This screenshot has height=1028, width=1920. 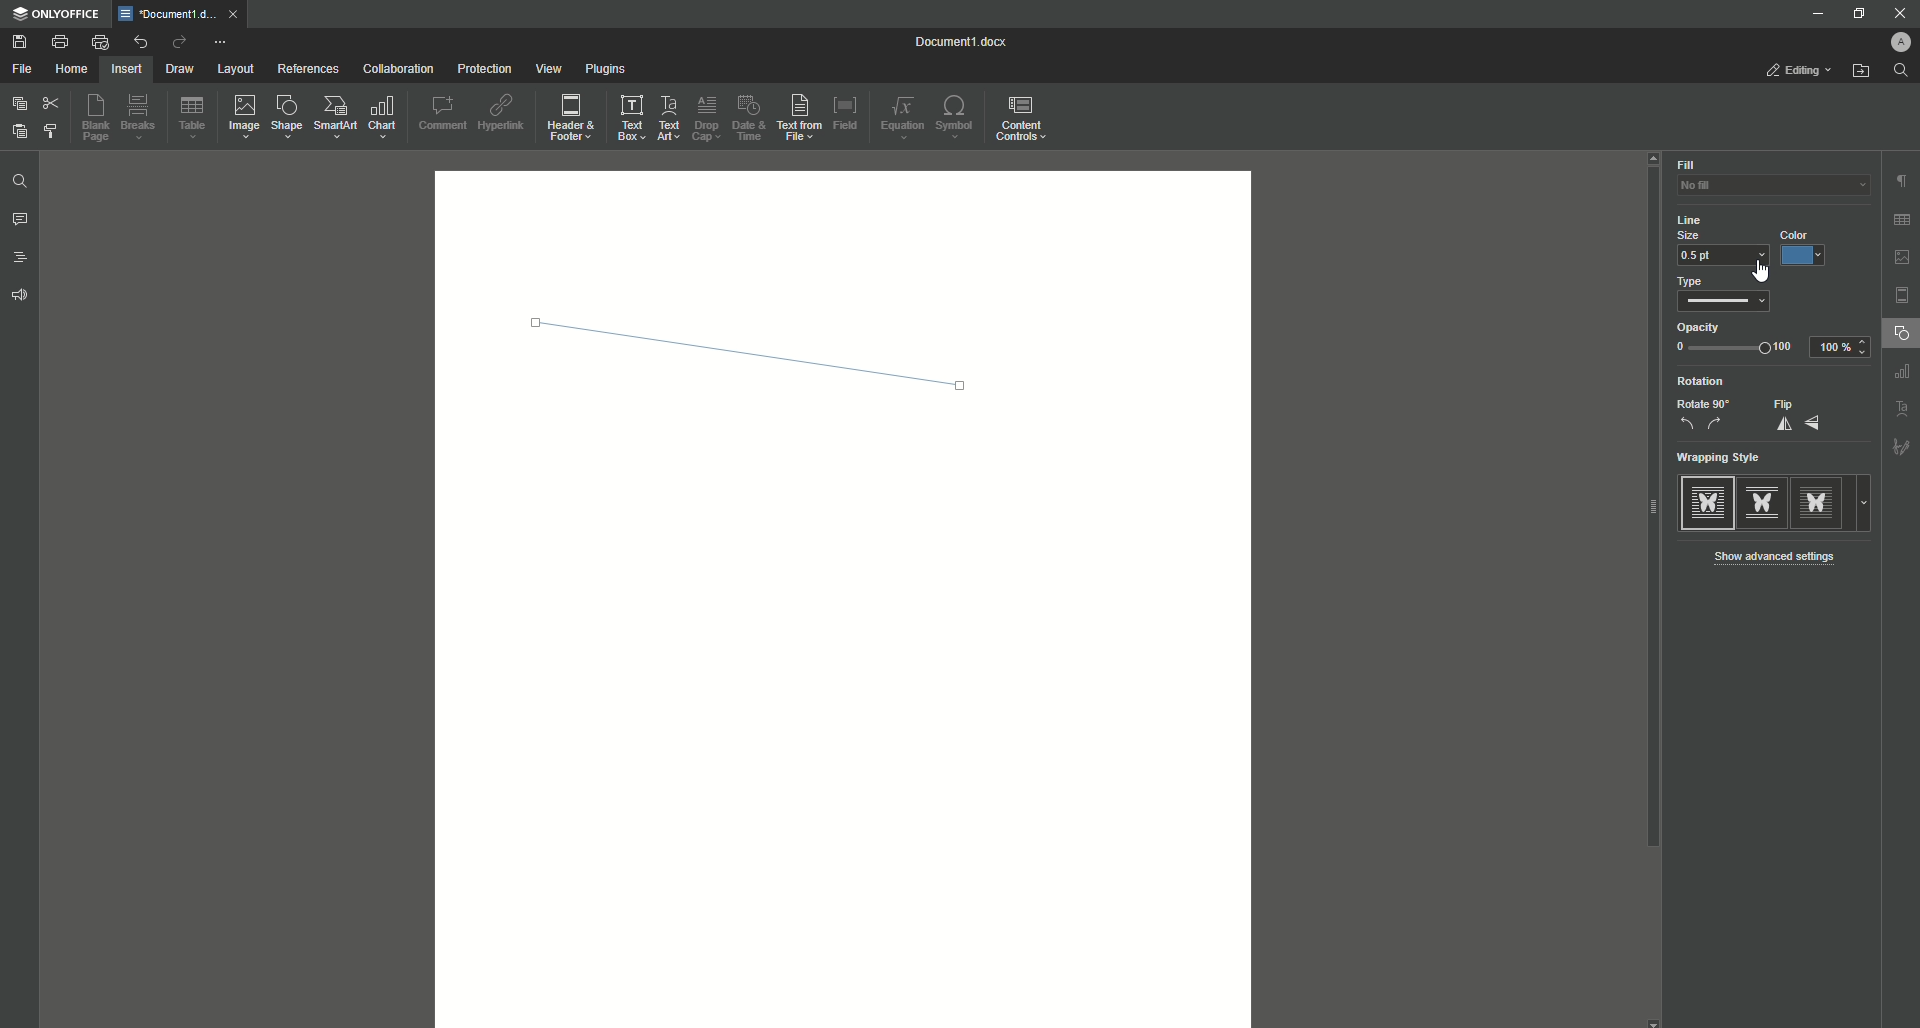 What do you see at coordinates (1812, 13) in the screenshot?
I see `Minimize` at bounding box center [1812, 13].